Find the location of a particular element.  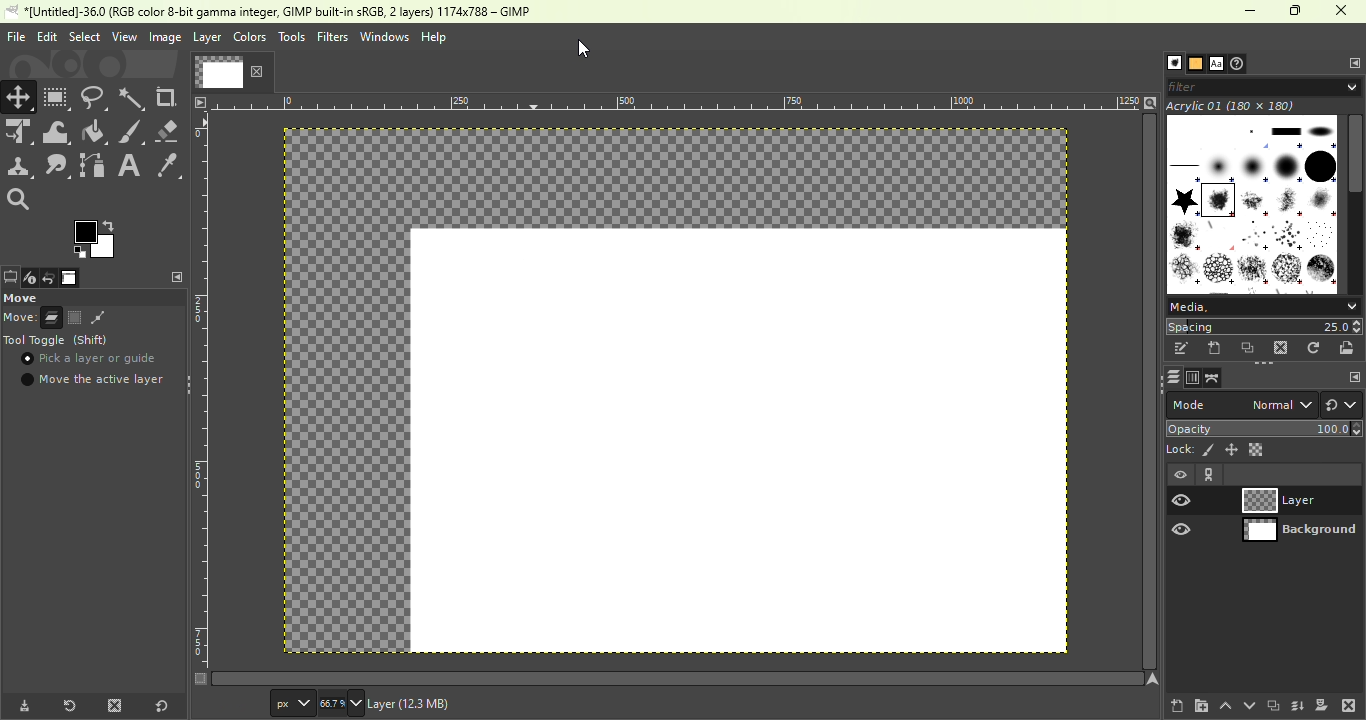

Horizontal scrollbar is located at coordinates (1150, 392).